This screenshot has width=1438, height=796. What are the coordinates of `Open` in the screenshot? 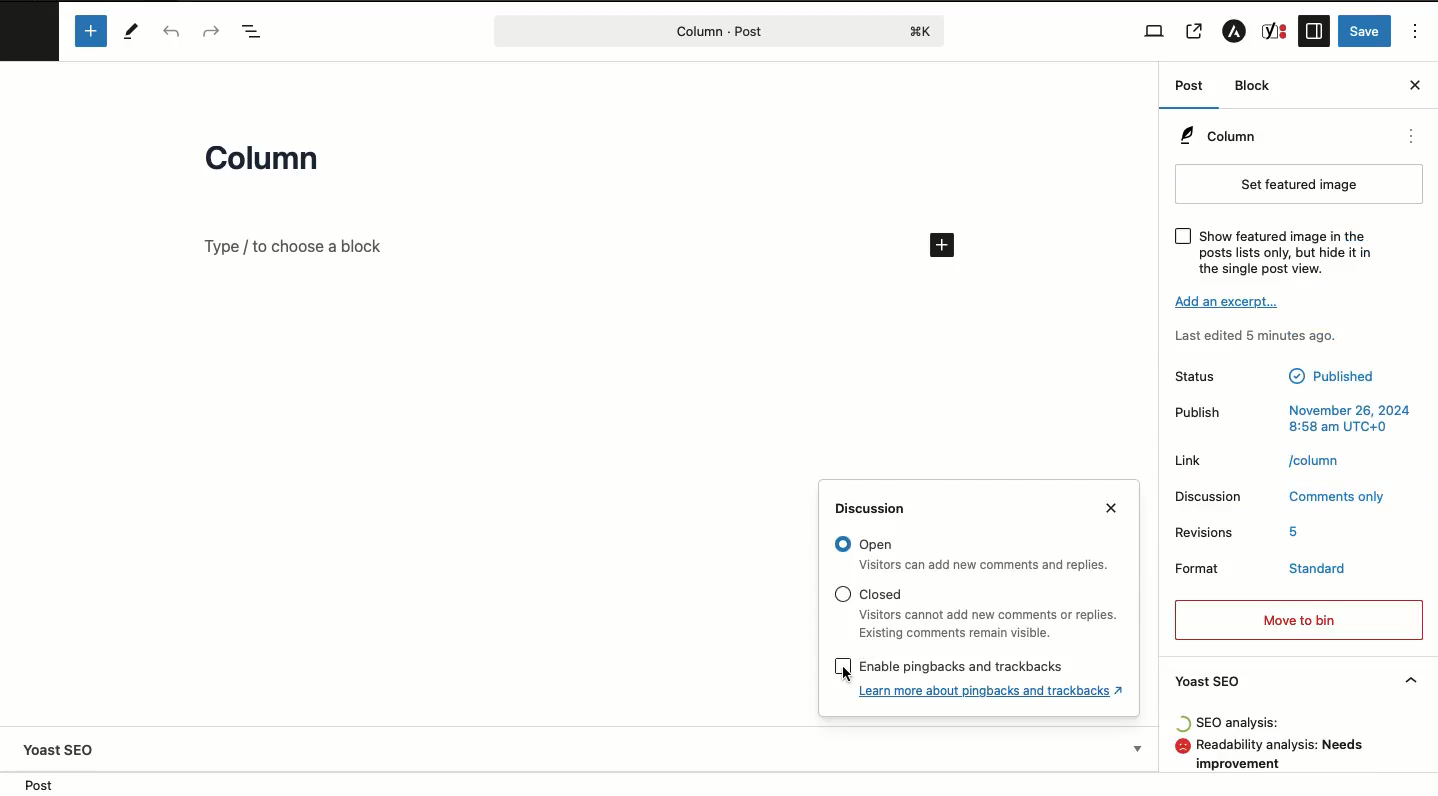 It's located at (987, 565).